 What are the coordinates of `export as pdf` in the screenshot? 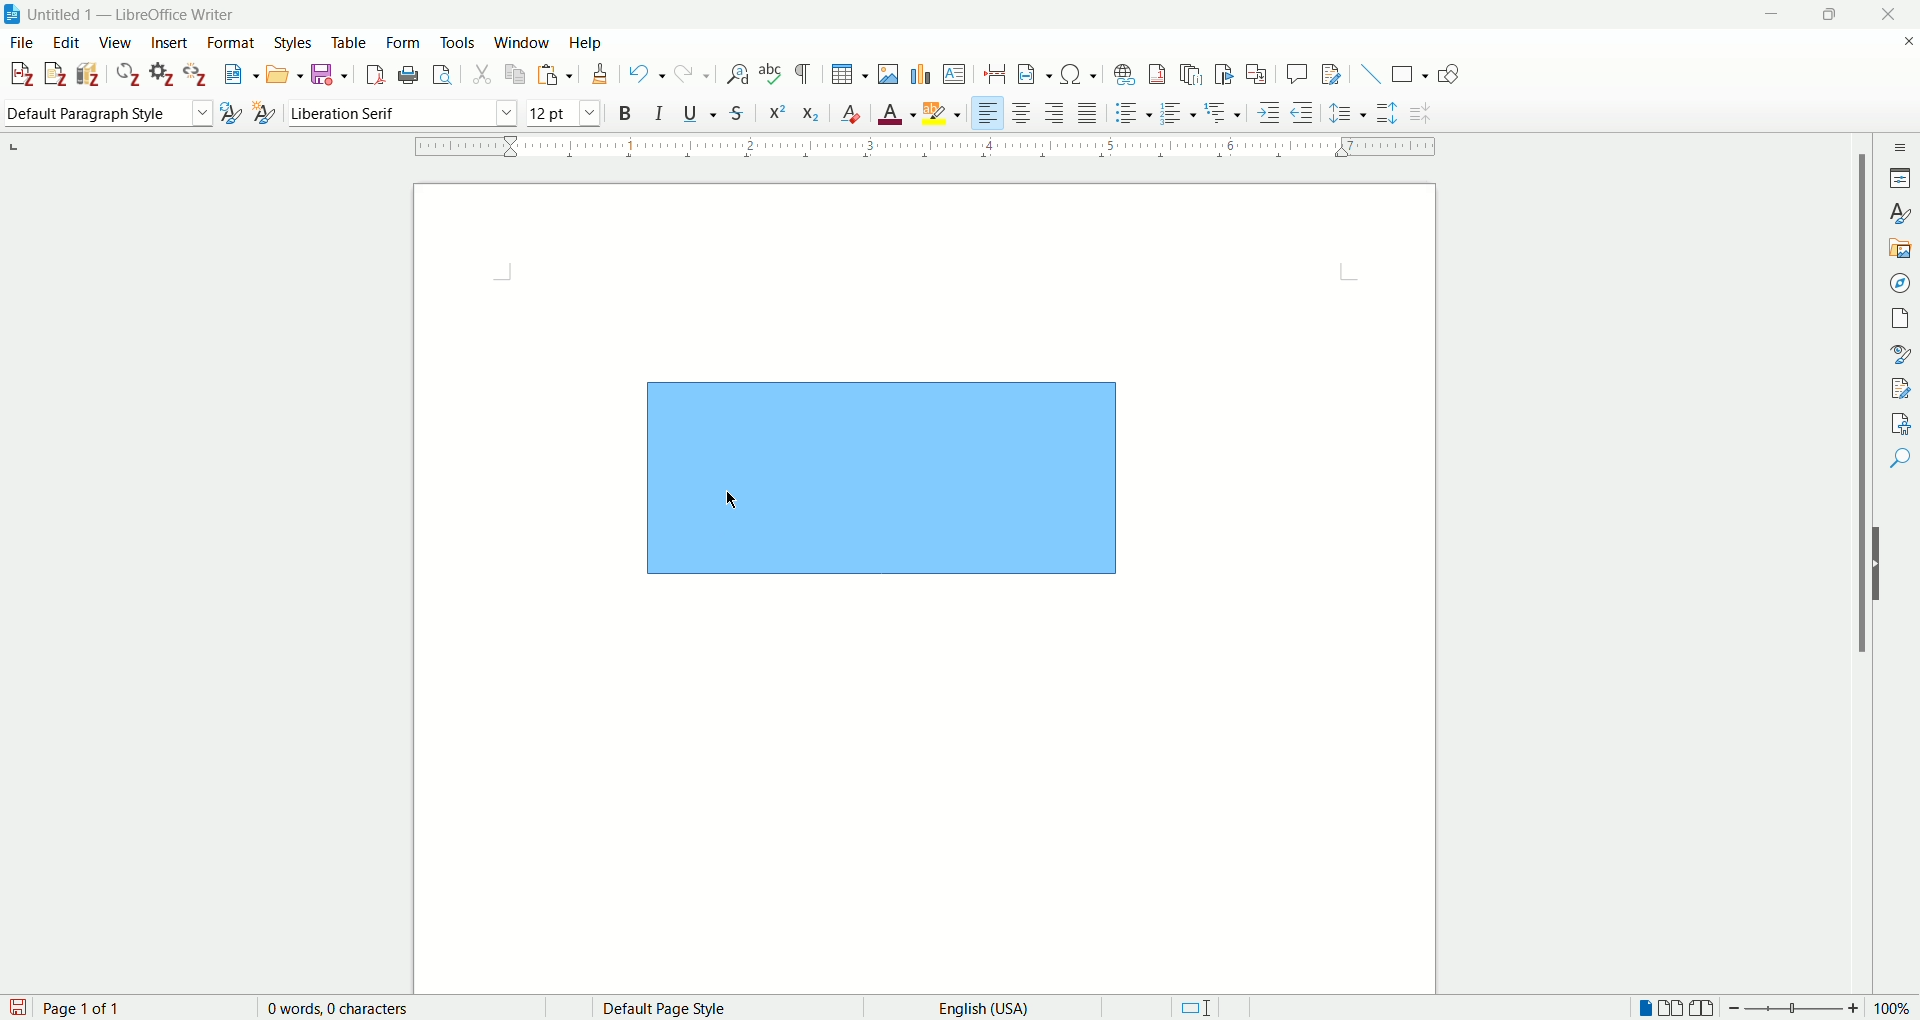 It's located at (377, 74).